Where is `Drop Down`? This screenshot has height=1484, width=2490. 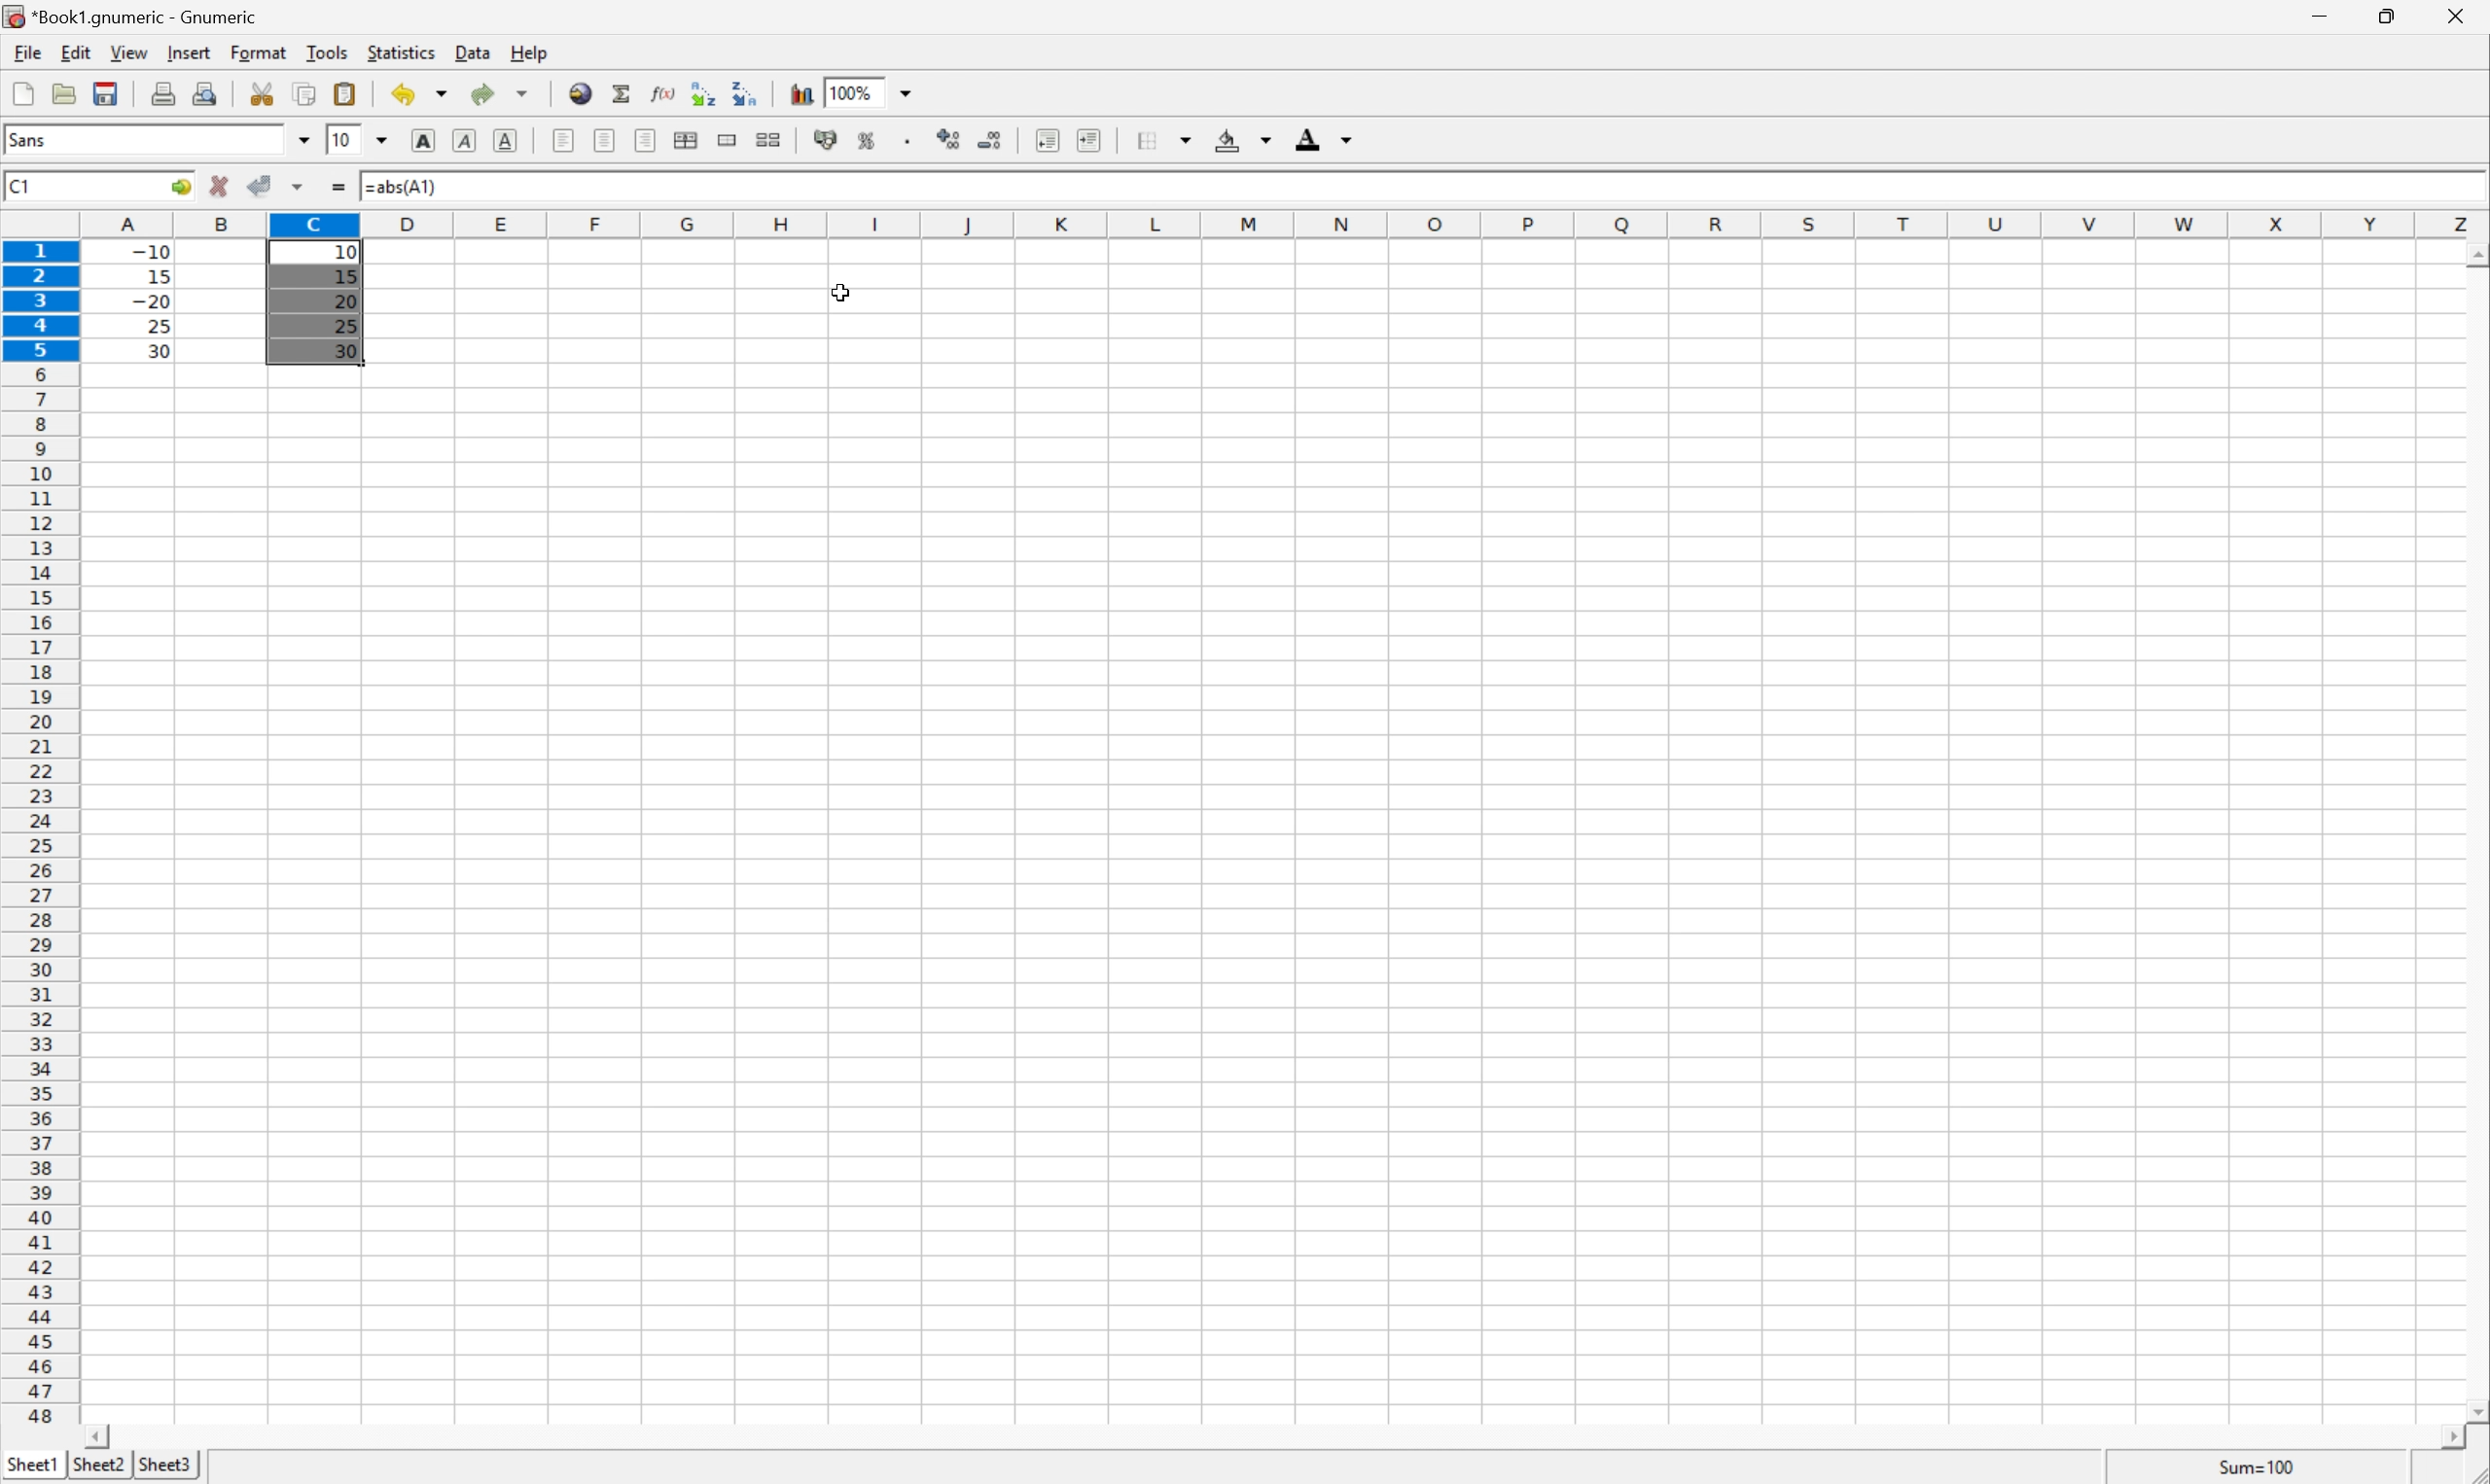 Drop Down is located at coordinates (302, 140).